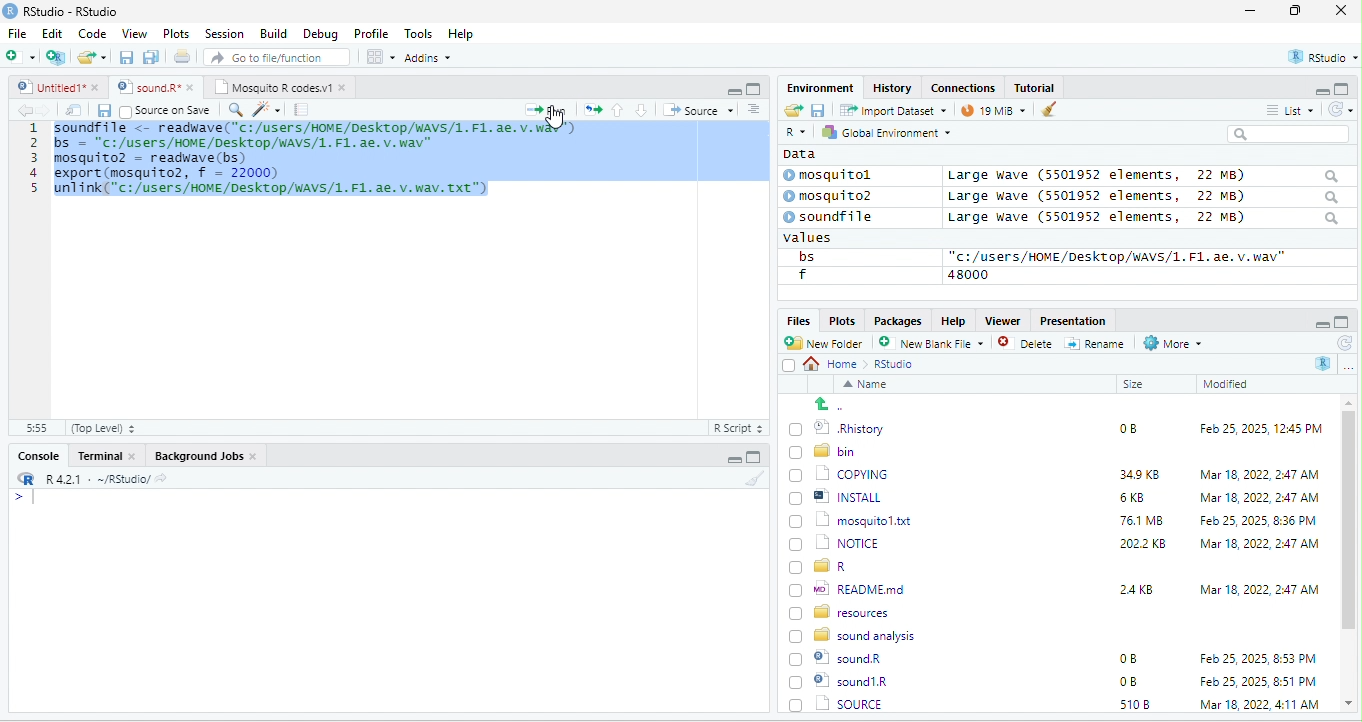 The height and width of the screenshot is (722, 1362). I want to click on syntax, so click(20, 500).